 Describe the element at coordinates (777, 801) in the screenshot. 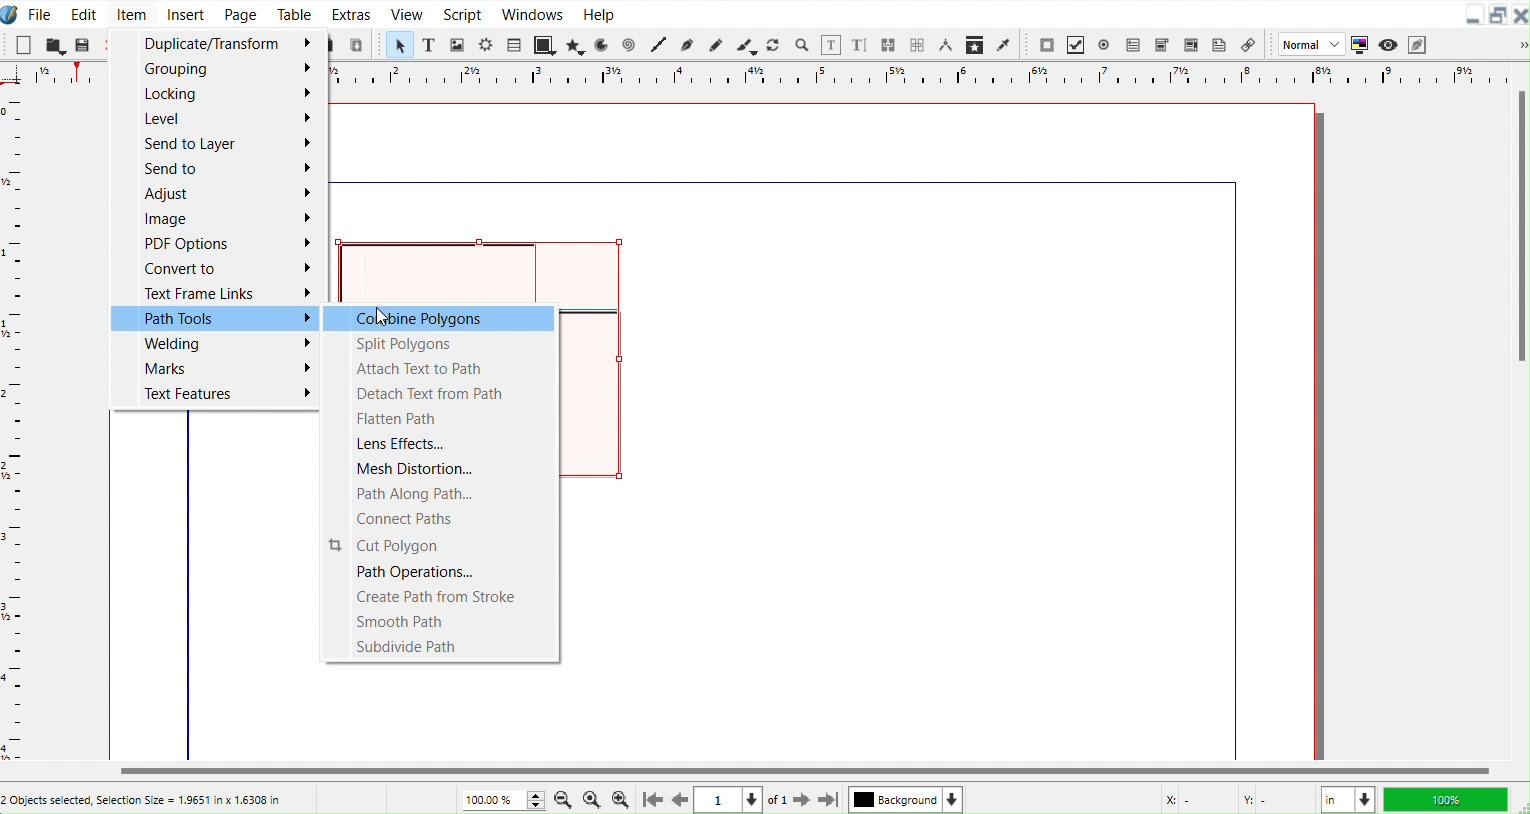

I see `of 1` at that location.